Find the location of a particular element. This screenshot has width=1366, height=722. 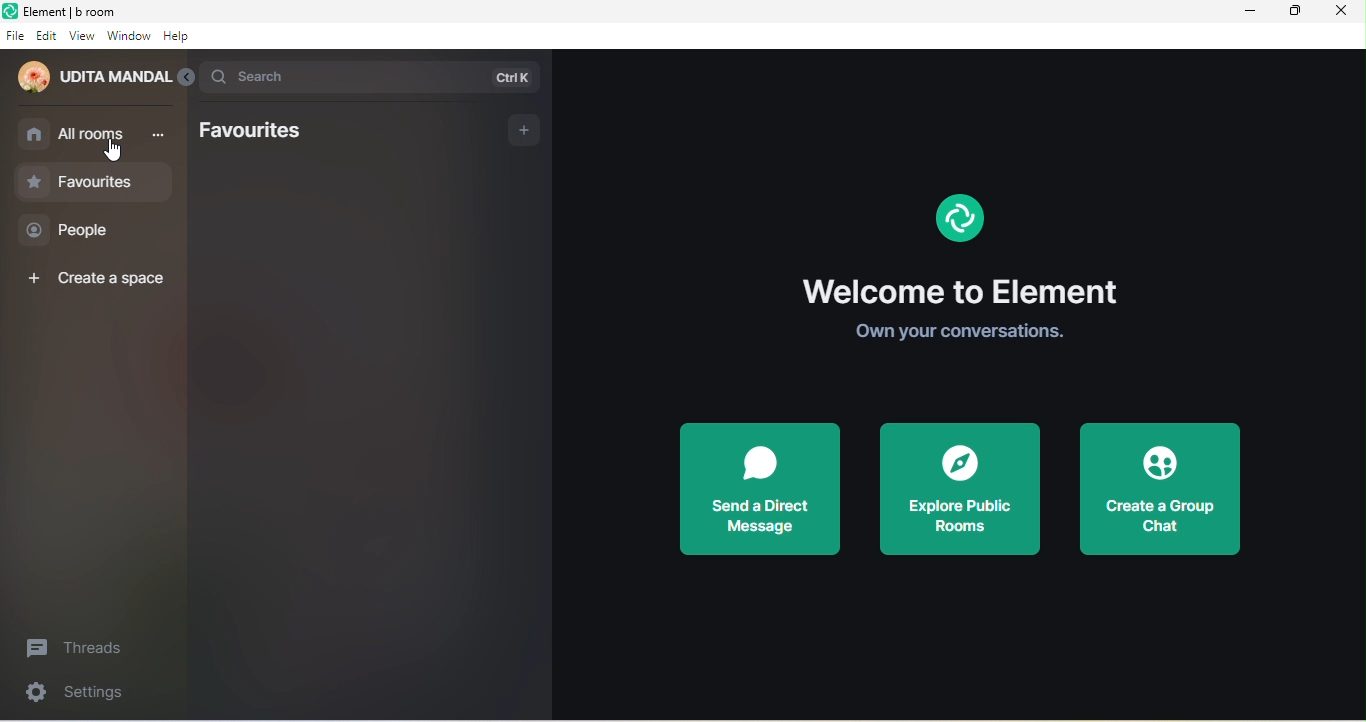

file is located at coordinates (14, 35).